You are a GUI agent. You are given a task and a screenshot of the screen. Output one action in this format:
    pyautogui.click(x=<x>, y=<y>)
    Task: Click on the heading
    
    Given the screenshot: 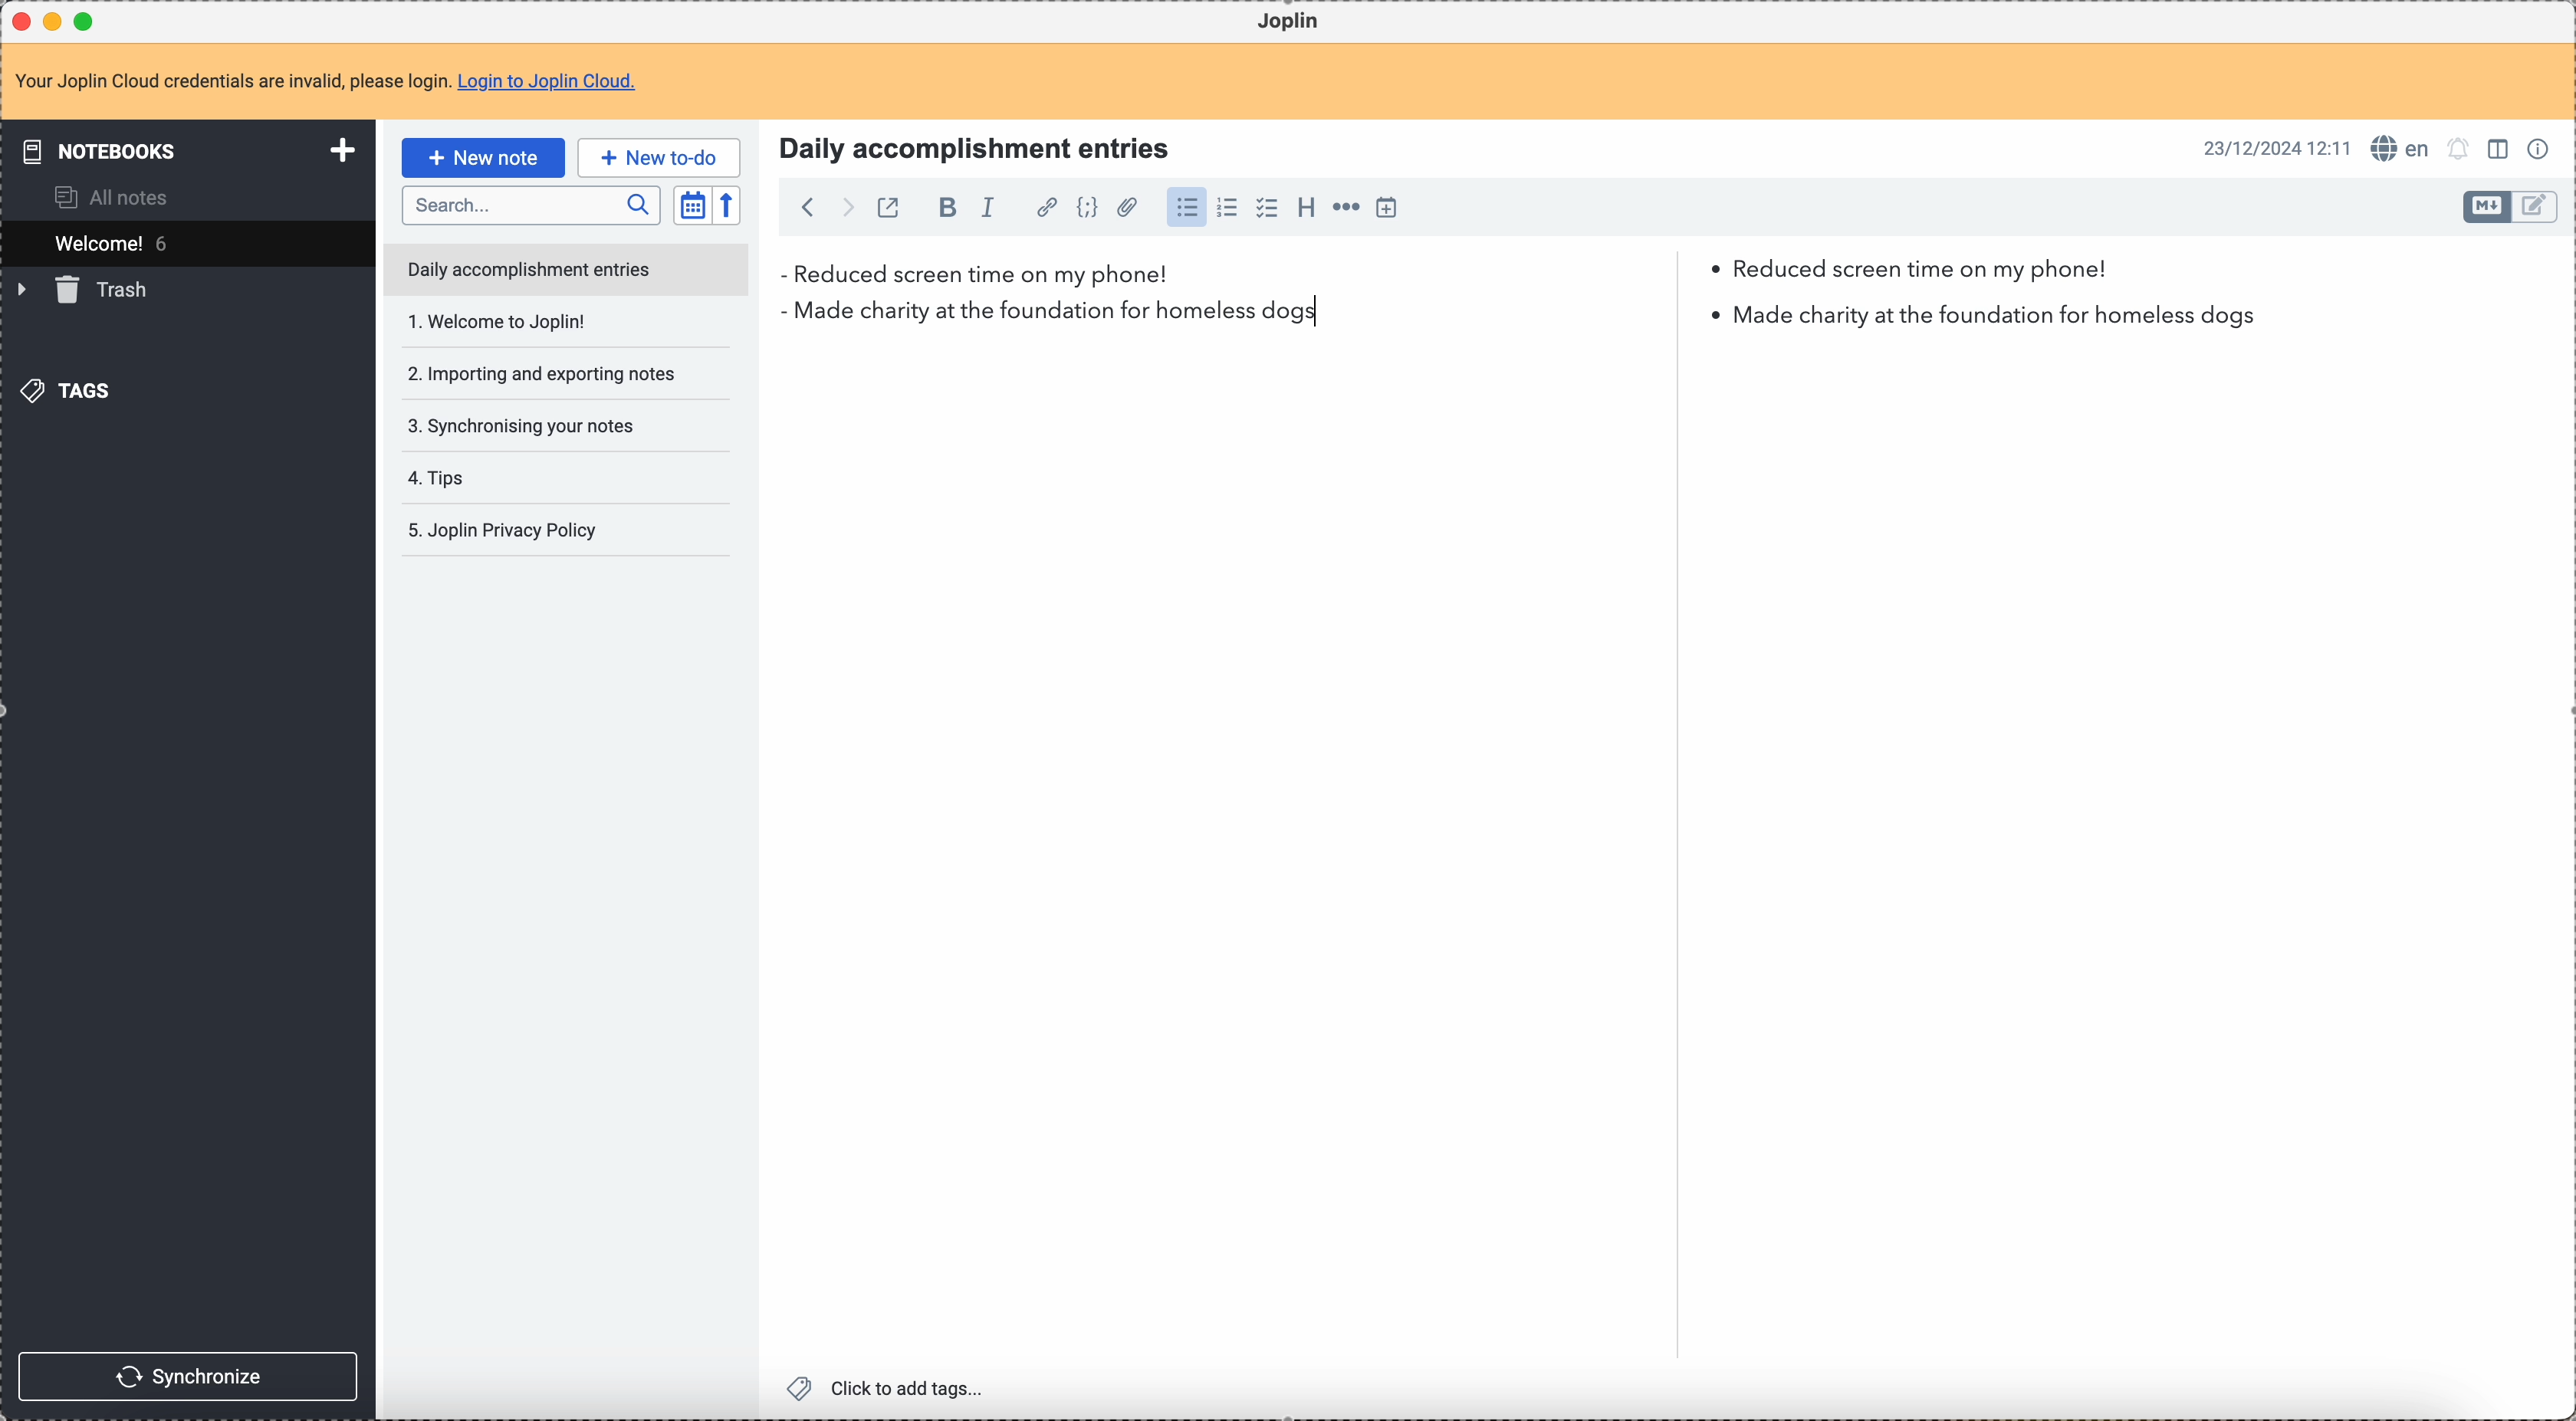 What is the action you would take?
    pyautogui.click(x=1306, y=208)
    